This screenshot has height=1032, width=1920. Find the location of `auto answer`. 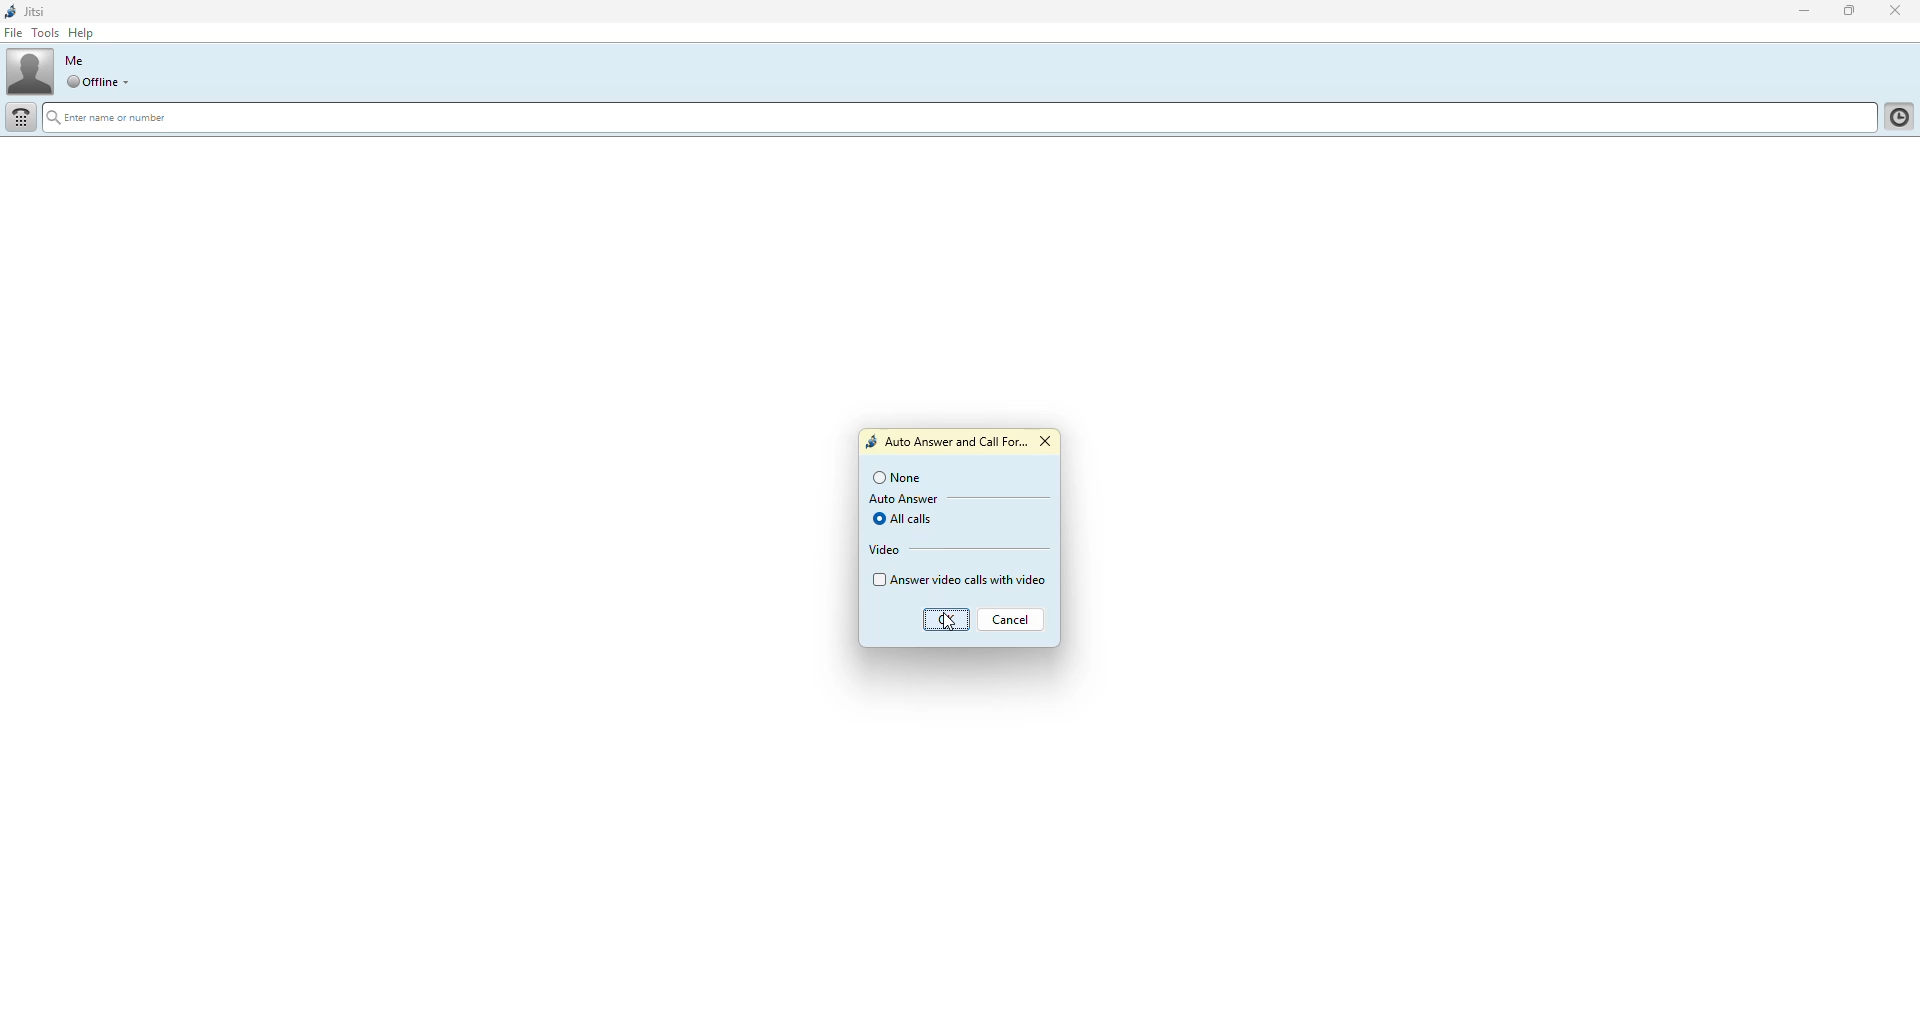

auto answer is located at coordinates (903, 500).